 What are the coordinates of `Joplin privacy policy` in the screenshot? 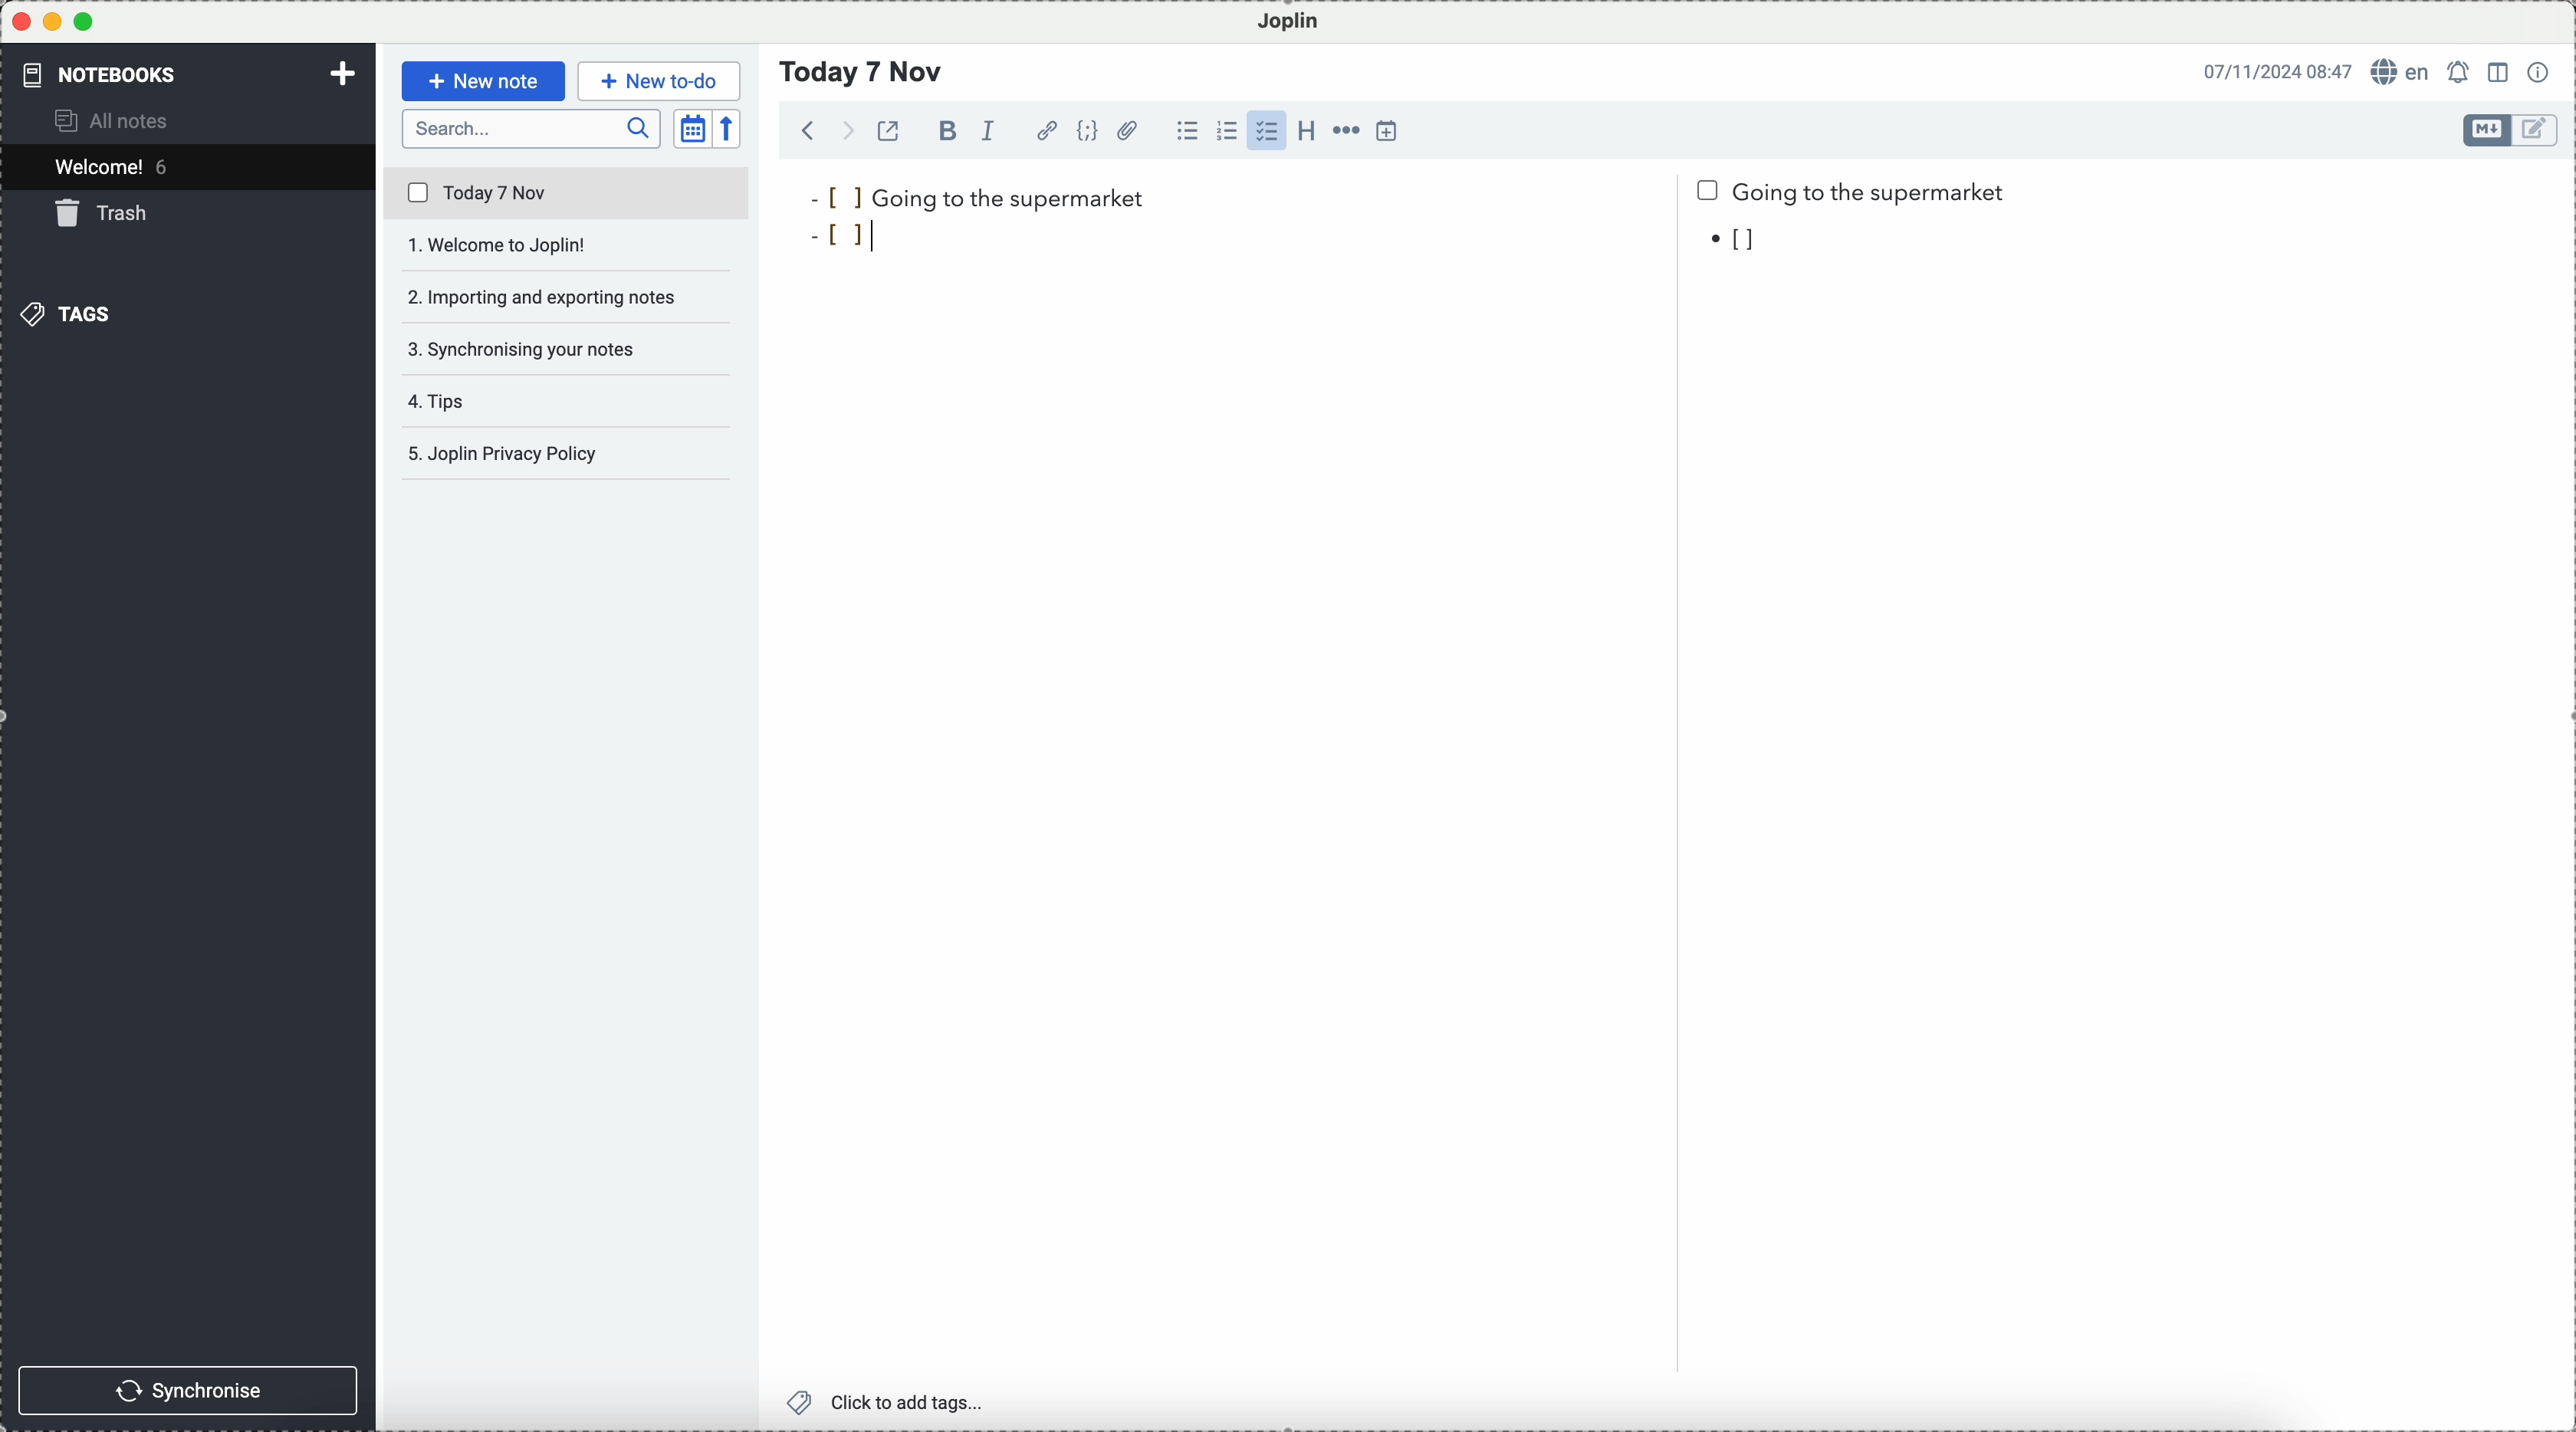 It's located at (558, 453).